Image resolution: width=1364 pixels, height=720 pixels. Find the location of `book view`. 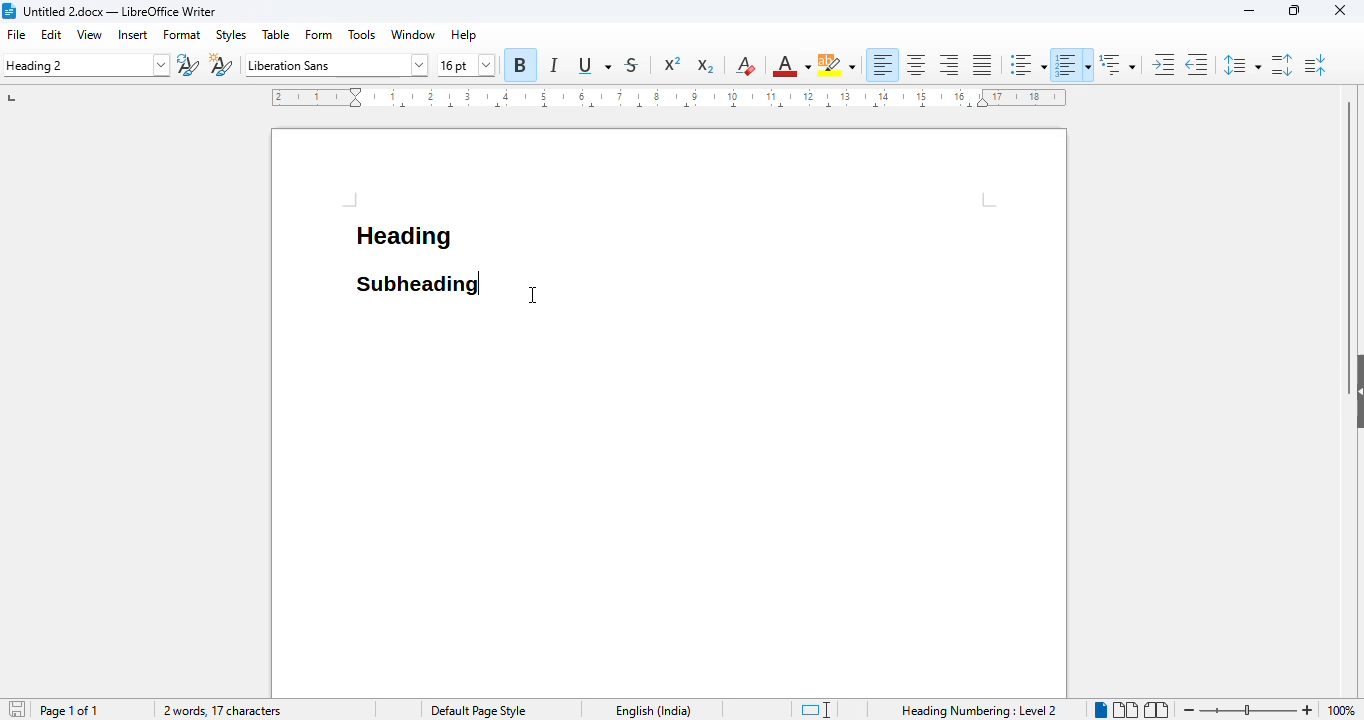

book view is located at coordinates (1155, 709).